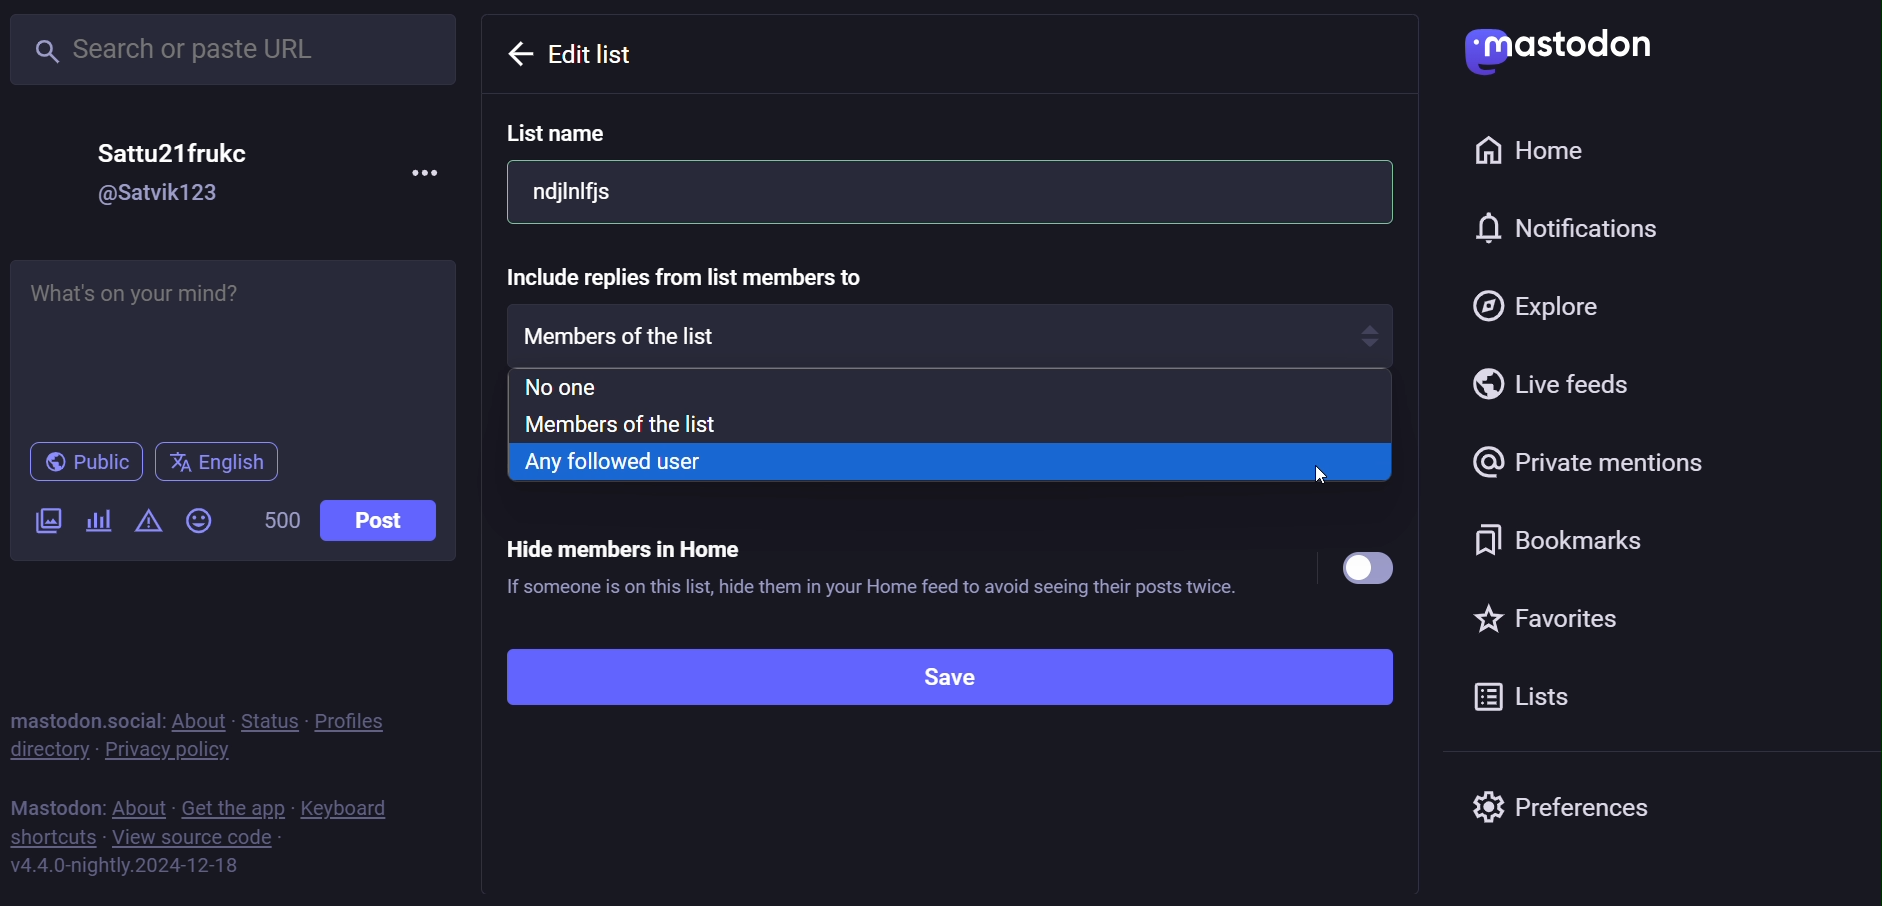 This screenshot has width=1882, height=906. I want to click on Hide members in Home ®
If someone is on this list, hide them in your Home feed to avoid seeing their posts twice., so click(954, 566).